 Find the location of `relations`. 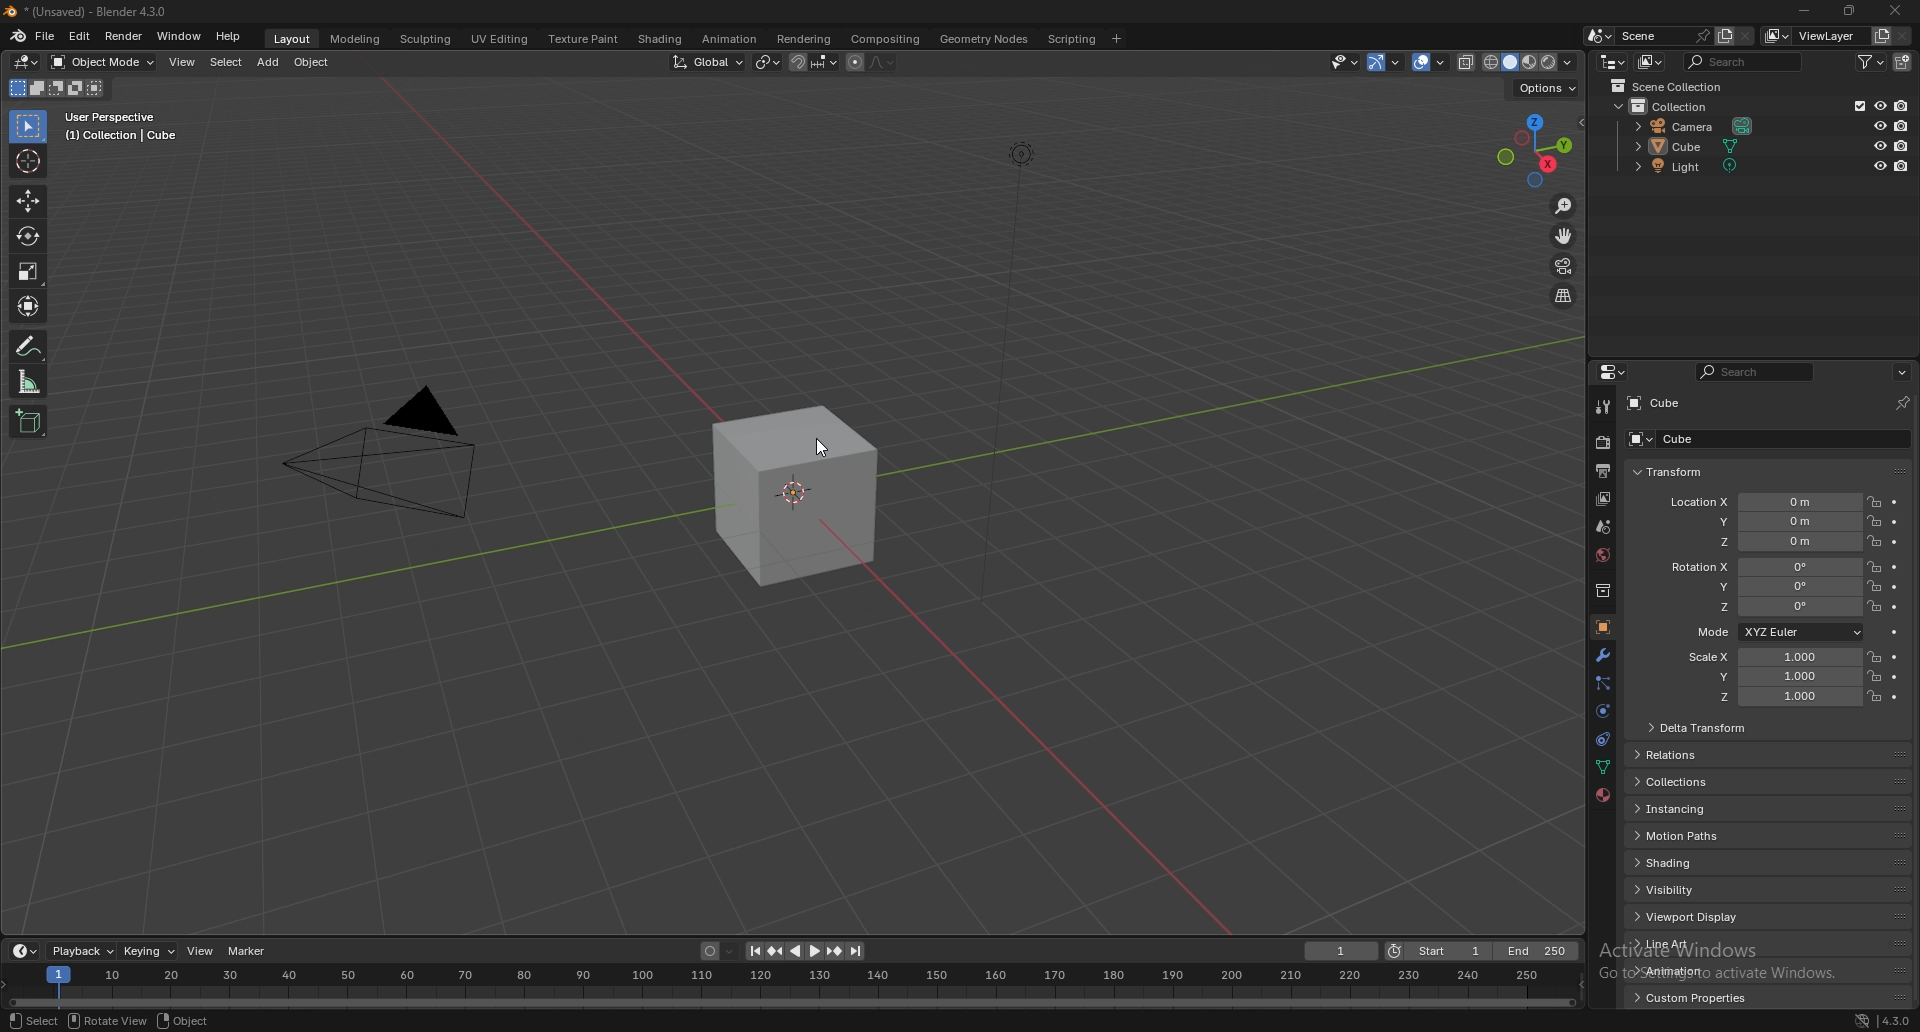

relations is located at coordinates (1677, 755).